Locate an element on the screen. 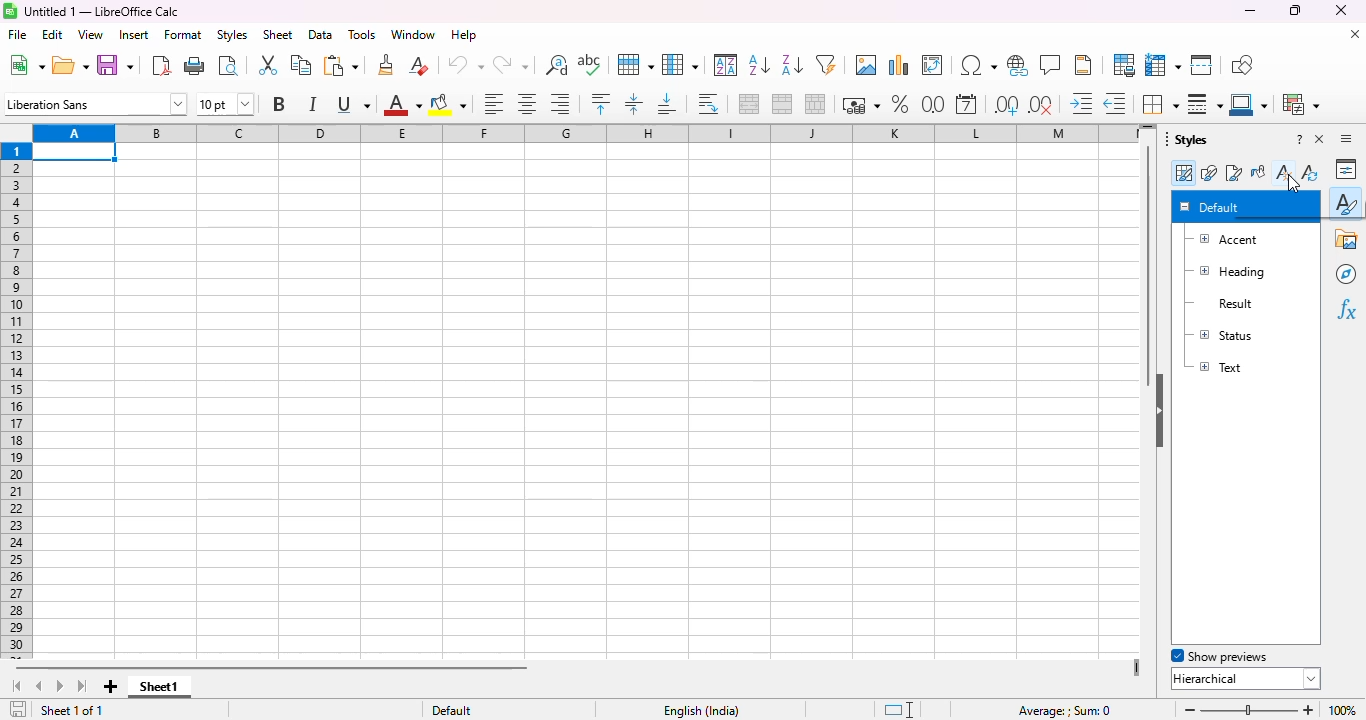 The height and width of the screenshot is (720, 1366). insert chart is located at coordinates (899, 65).